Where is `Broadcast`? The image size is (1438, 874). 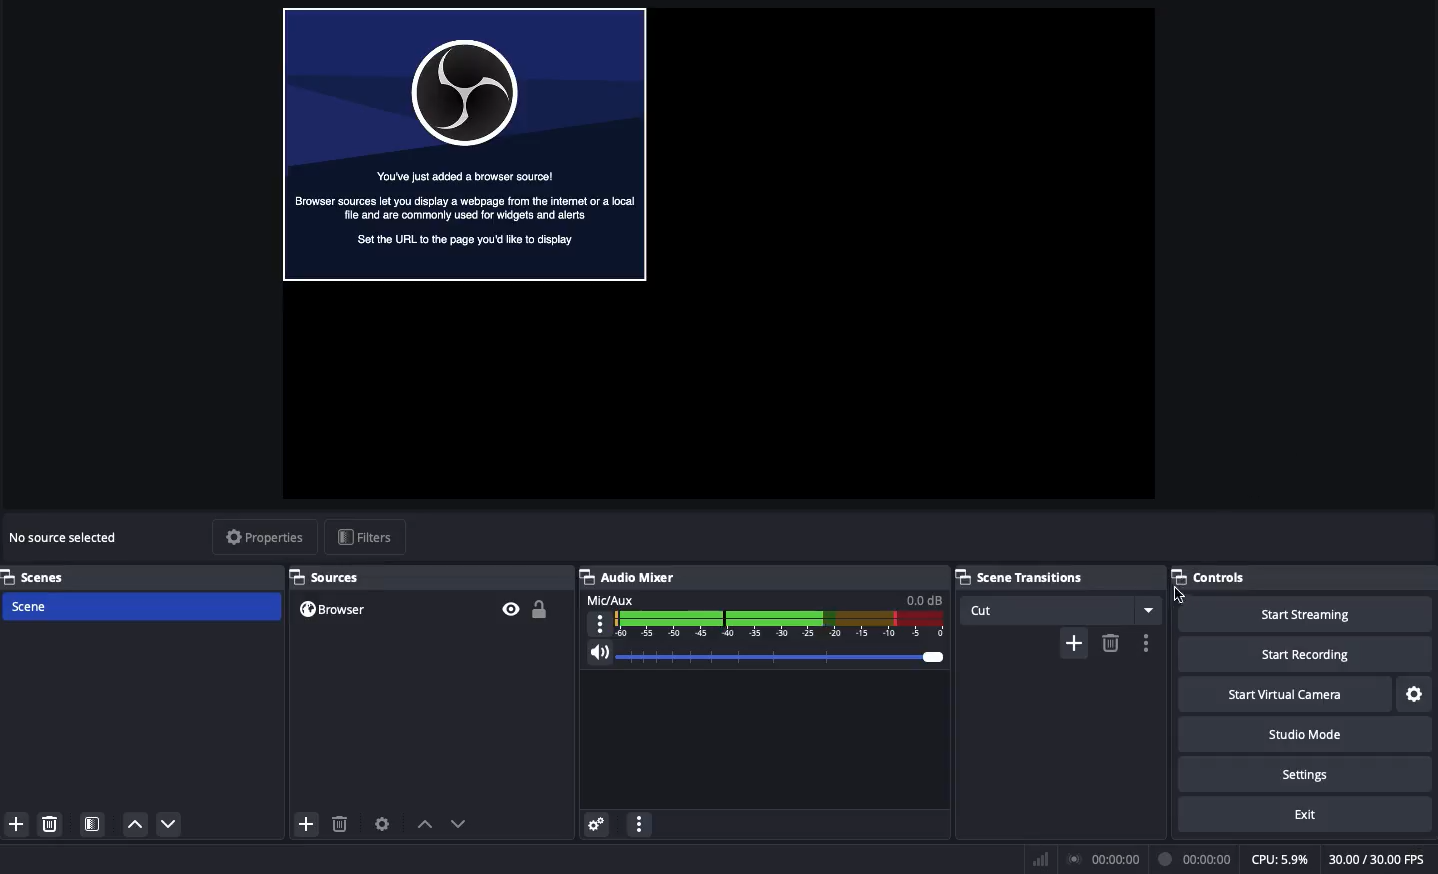 Broadcast is located at coordinates (1100, 858).